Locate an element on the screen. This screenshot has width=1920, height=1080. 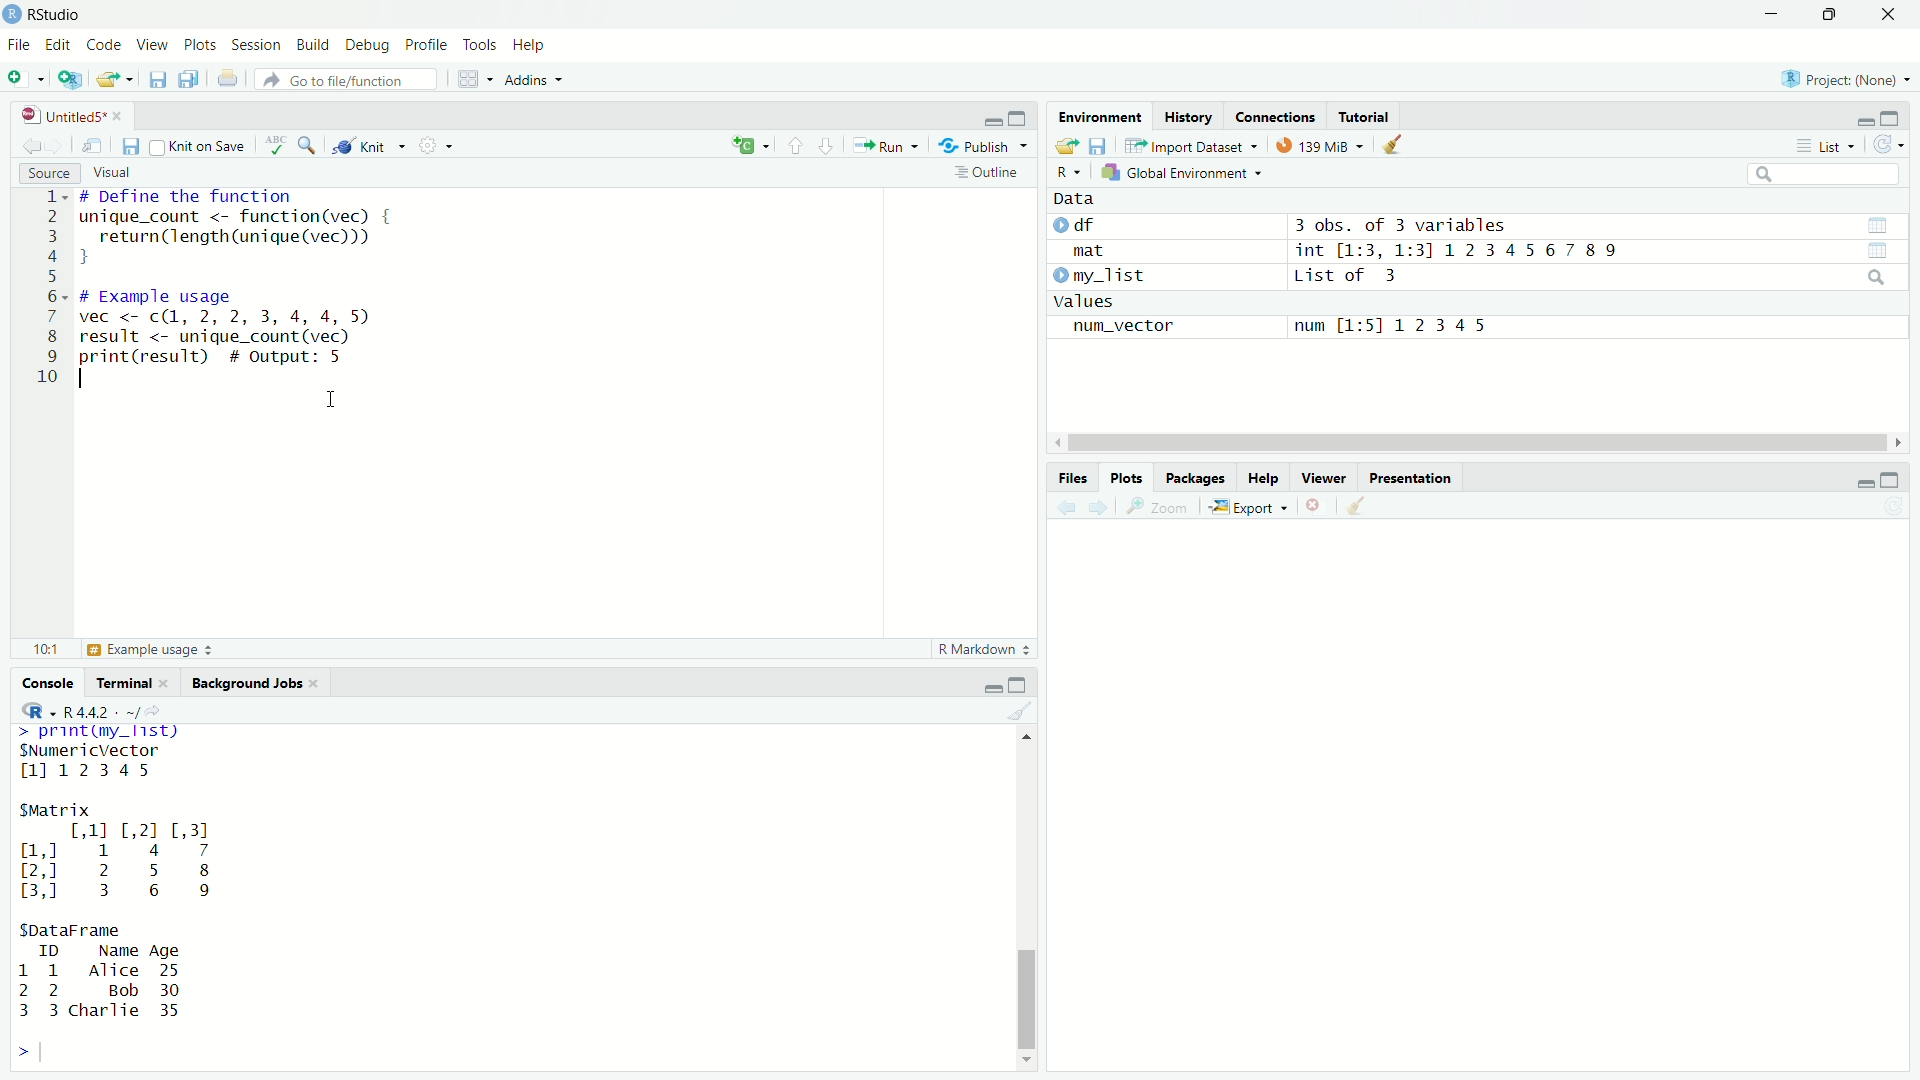
Presentation is located at coordinates (1413, 478).